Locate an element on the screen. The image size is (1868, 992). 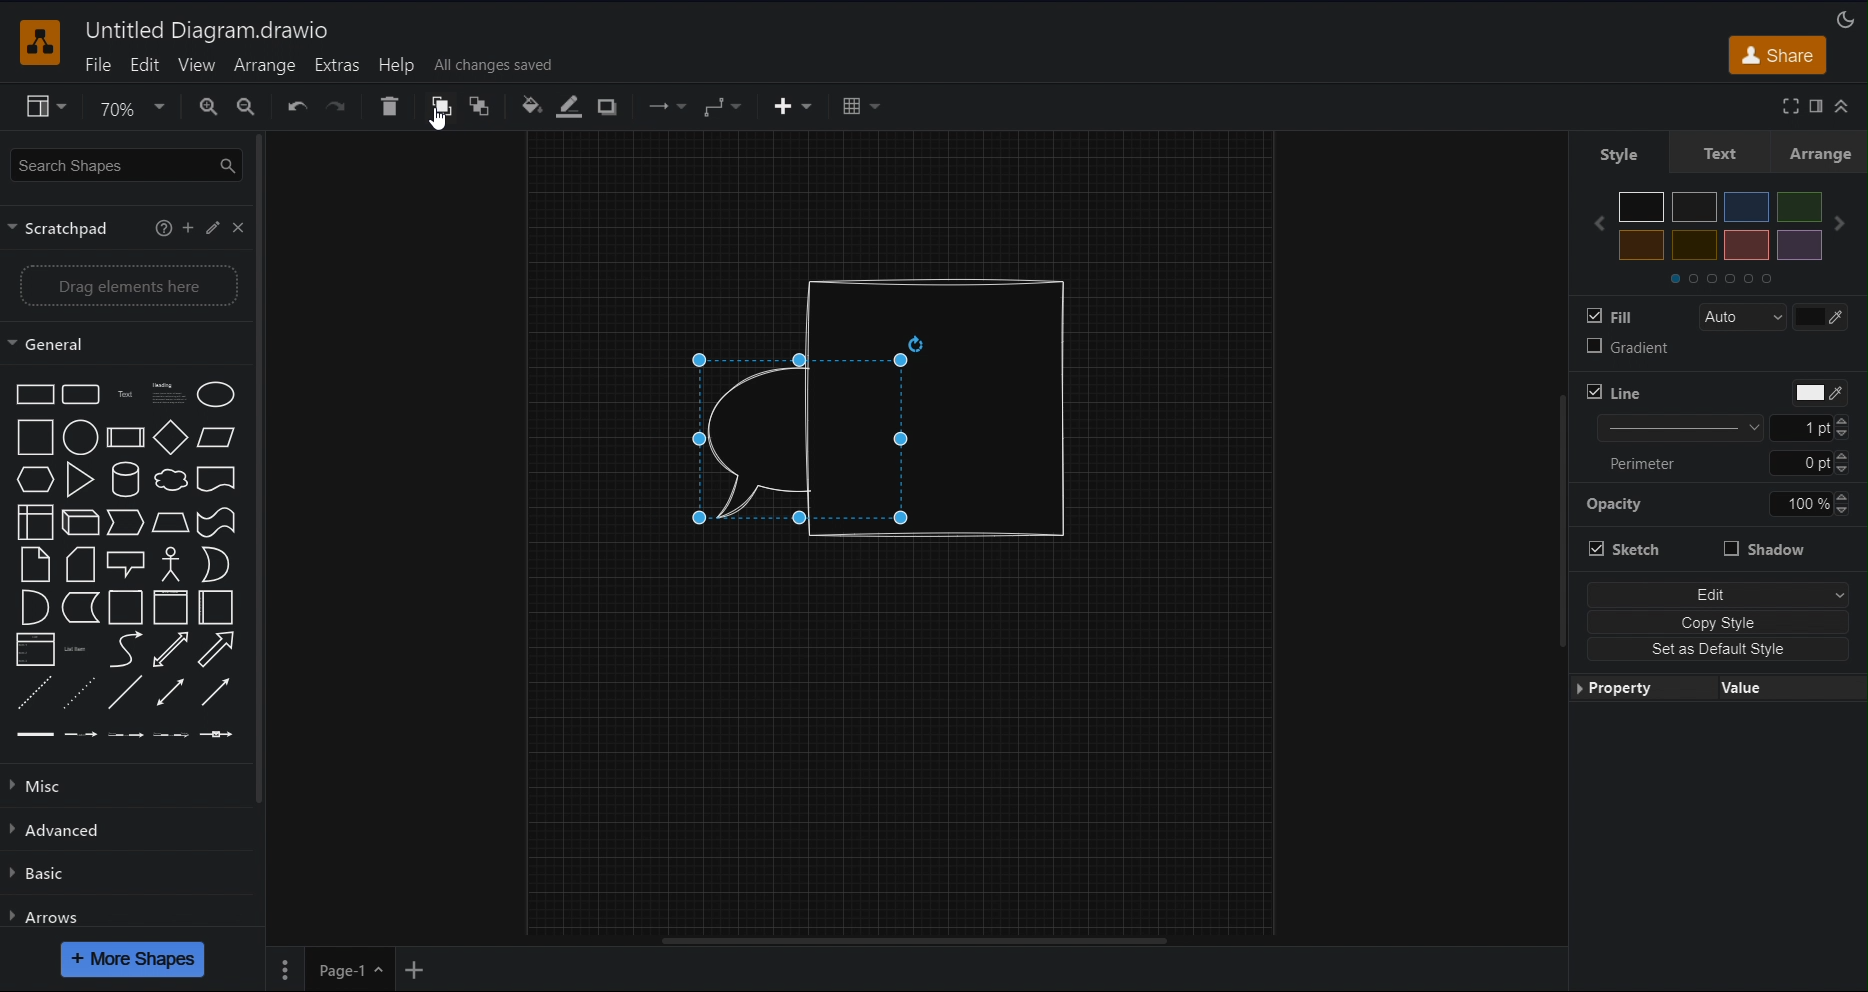
Card is located at coordinates (80, 564).